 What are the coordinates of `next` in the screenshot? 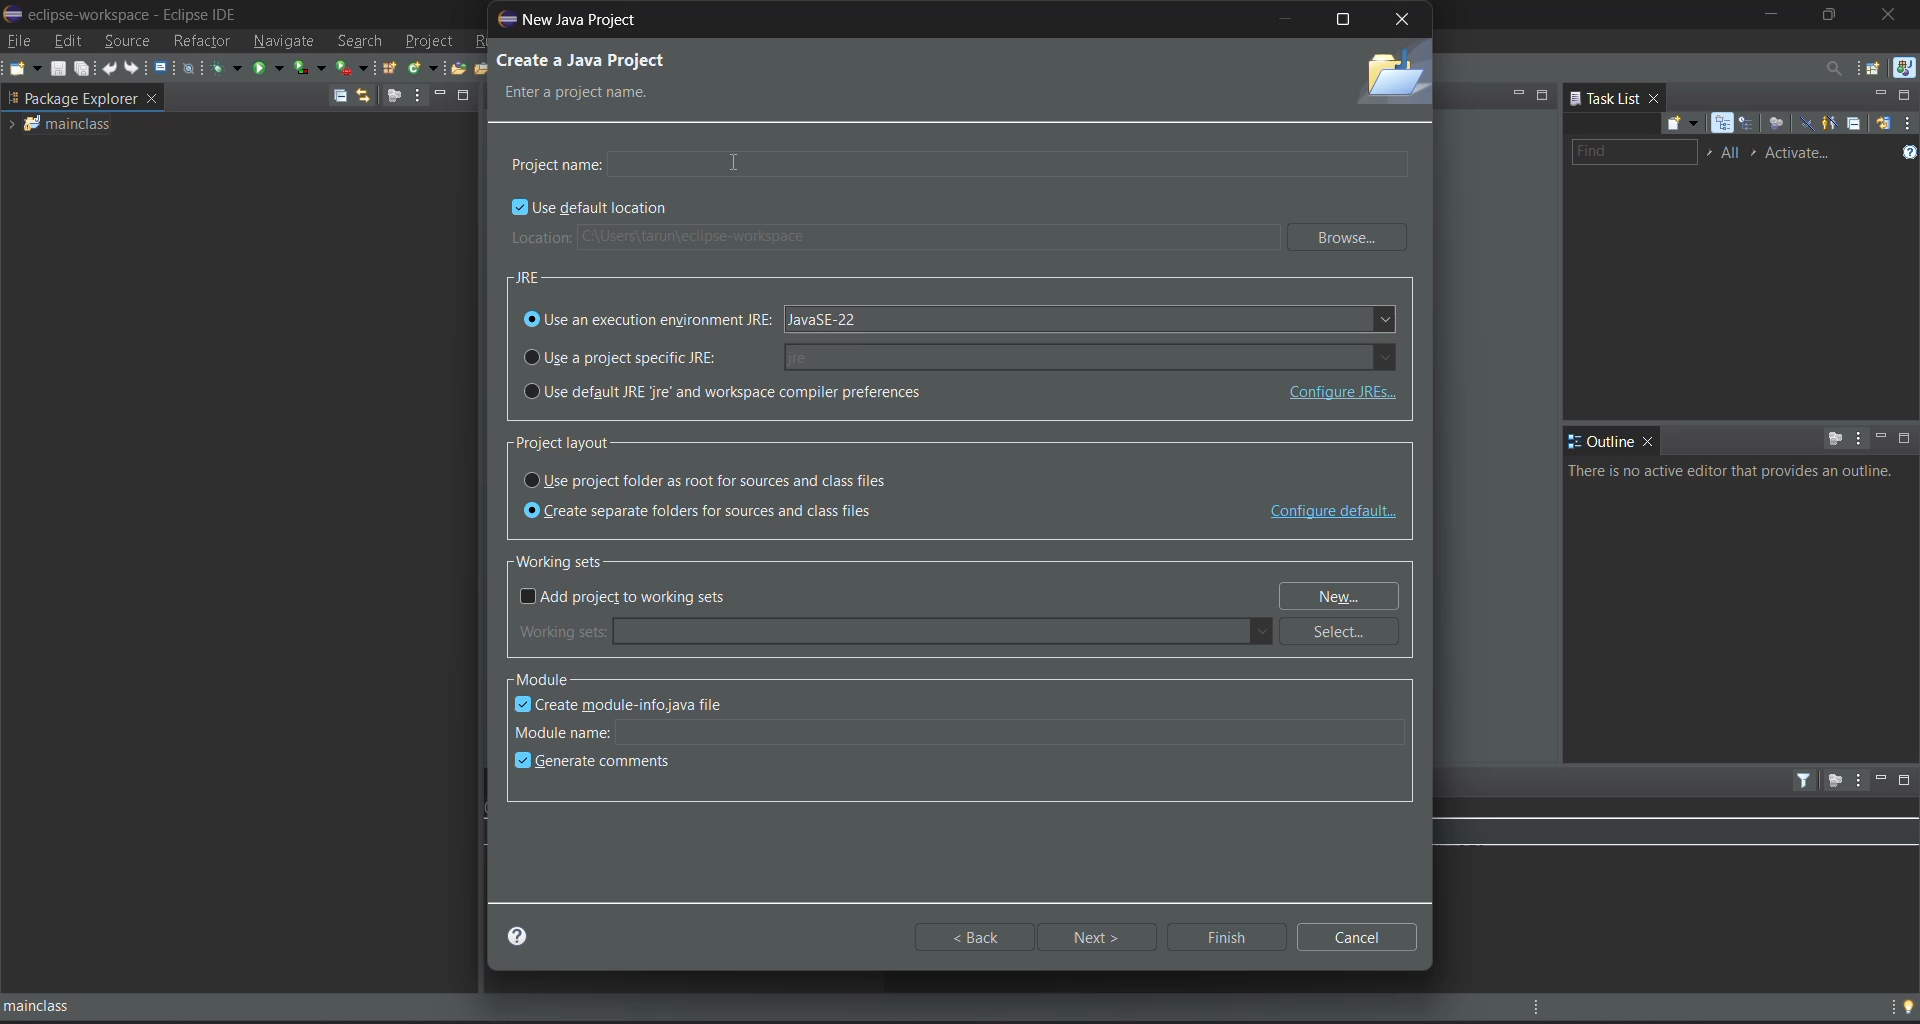 It's located at (1101, 937).